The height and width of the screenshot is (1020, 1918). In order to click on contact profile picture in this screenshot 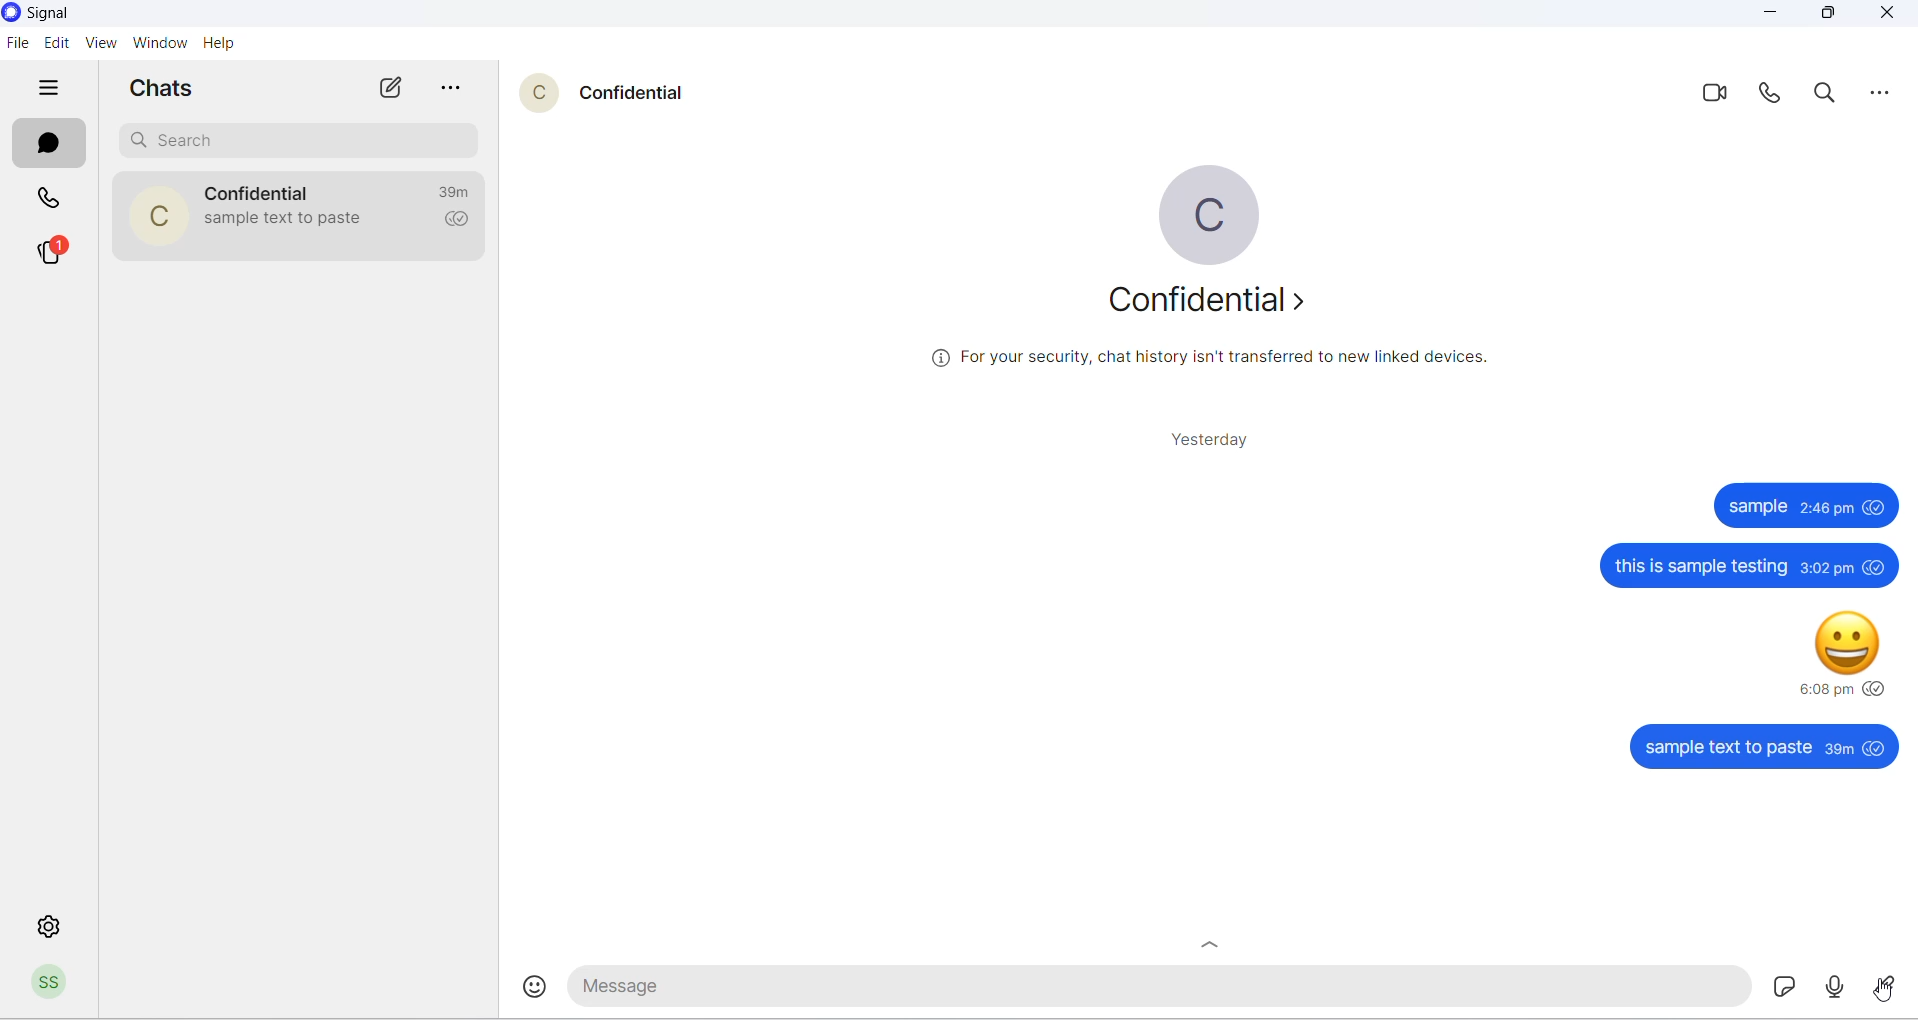, I will do `click(542, 93)`.